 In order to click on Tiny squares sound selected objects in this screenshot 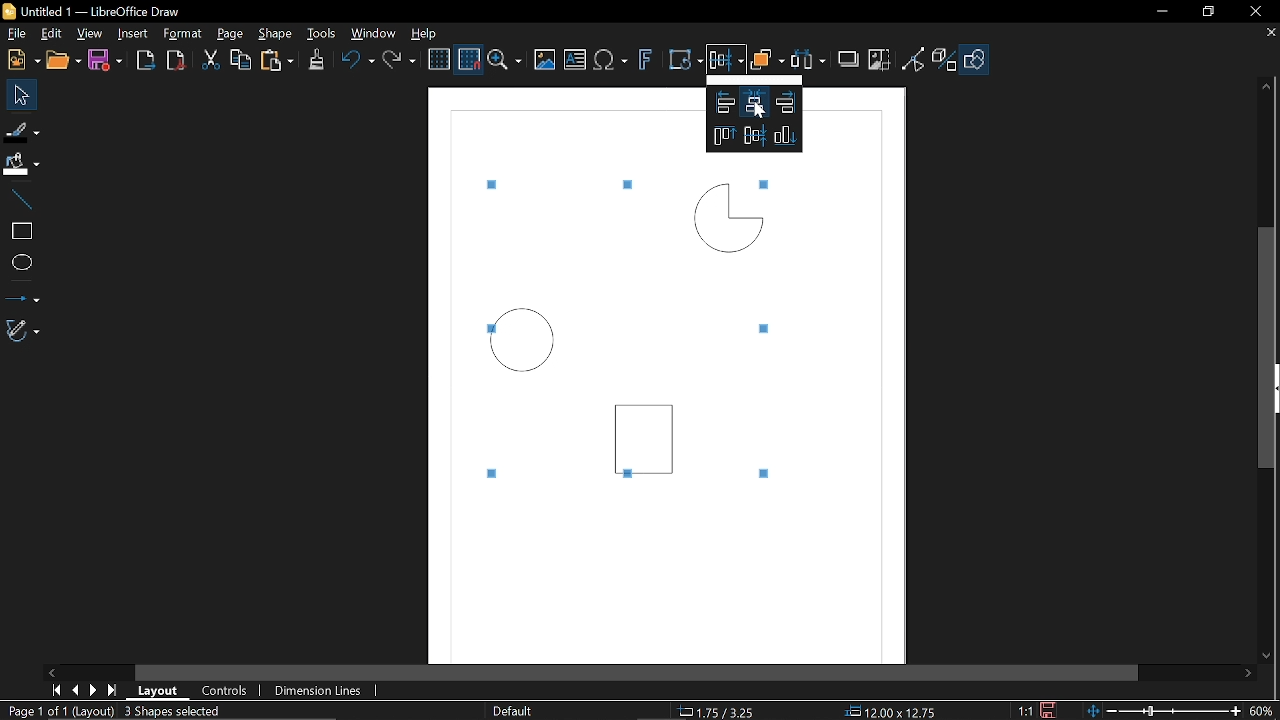, I will do `click(768, 182)`.